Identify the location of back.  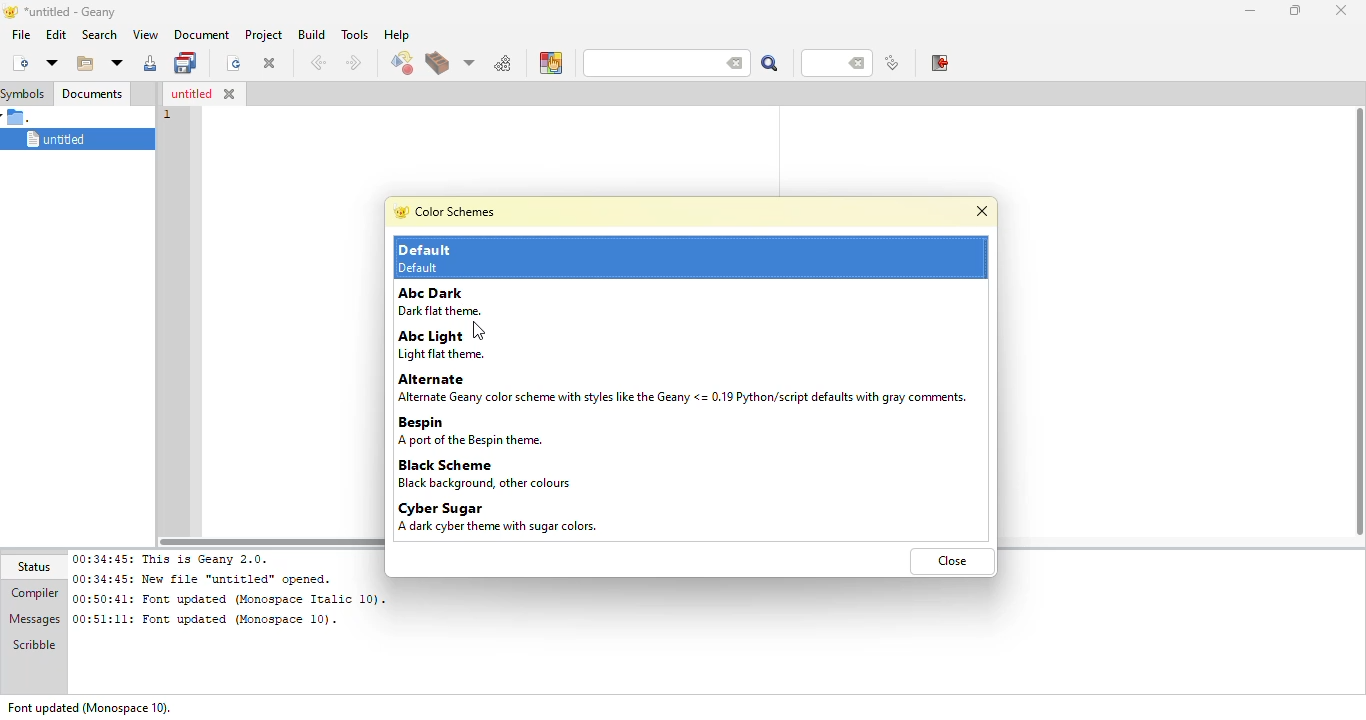
(317, 63).